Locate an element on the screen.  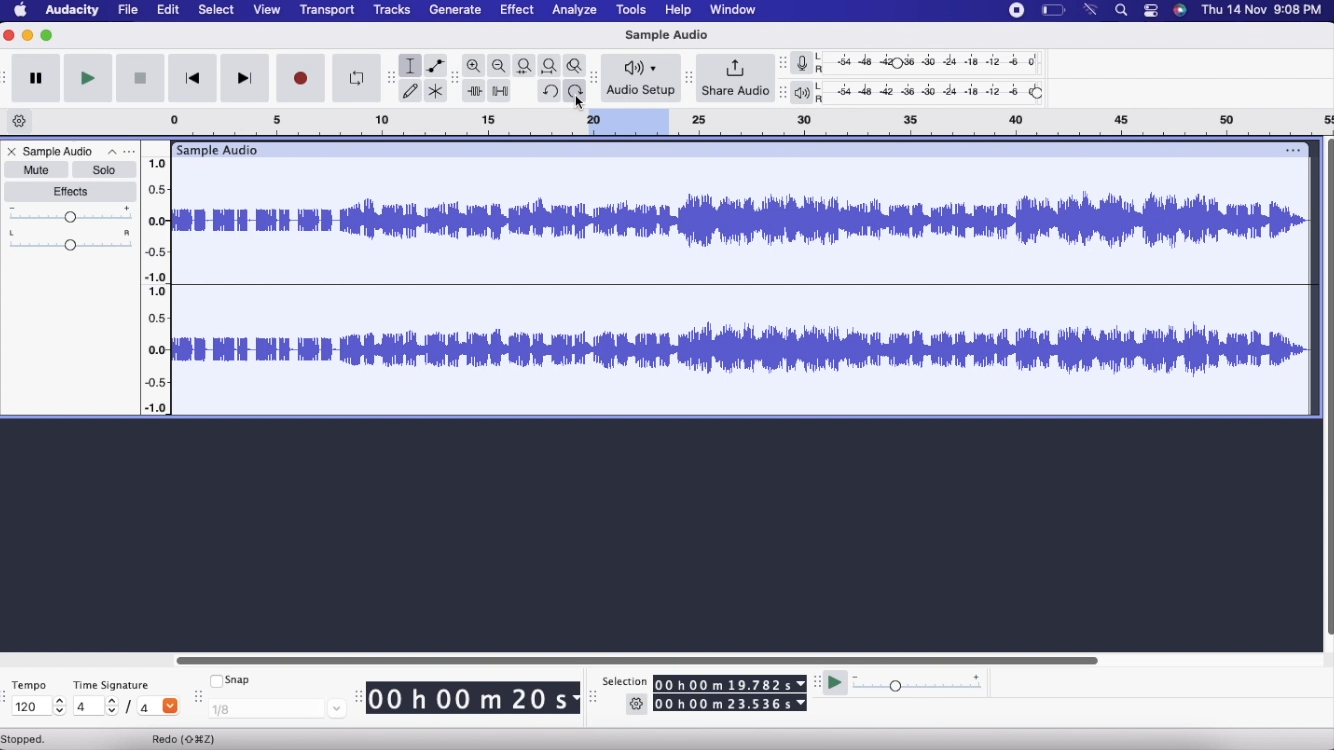
move toolbar is located at coordinates (689, 78).